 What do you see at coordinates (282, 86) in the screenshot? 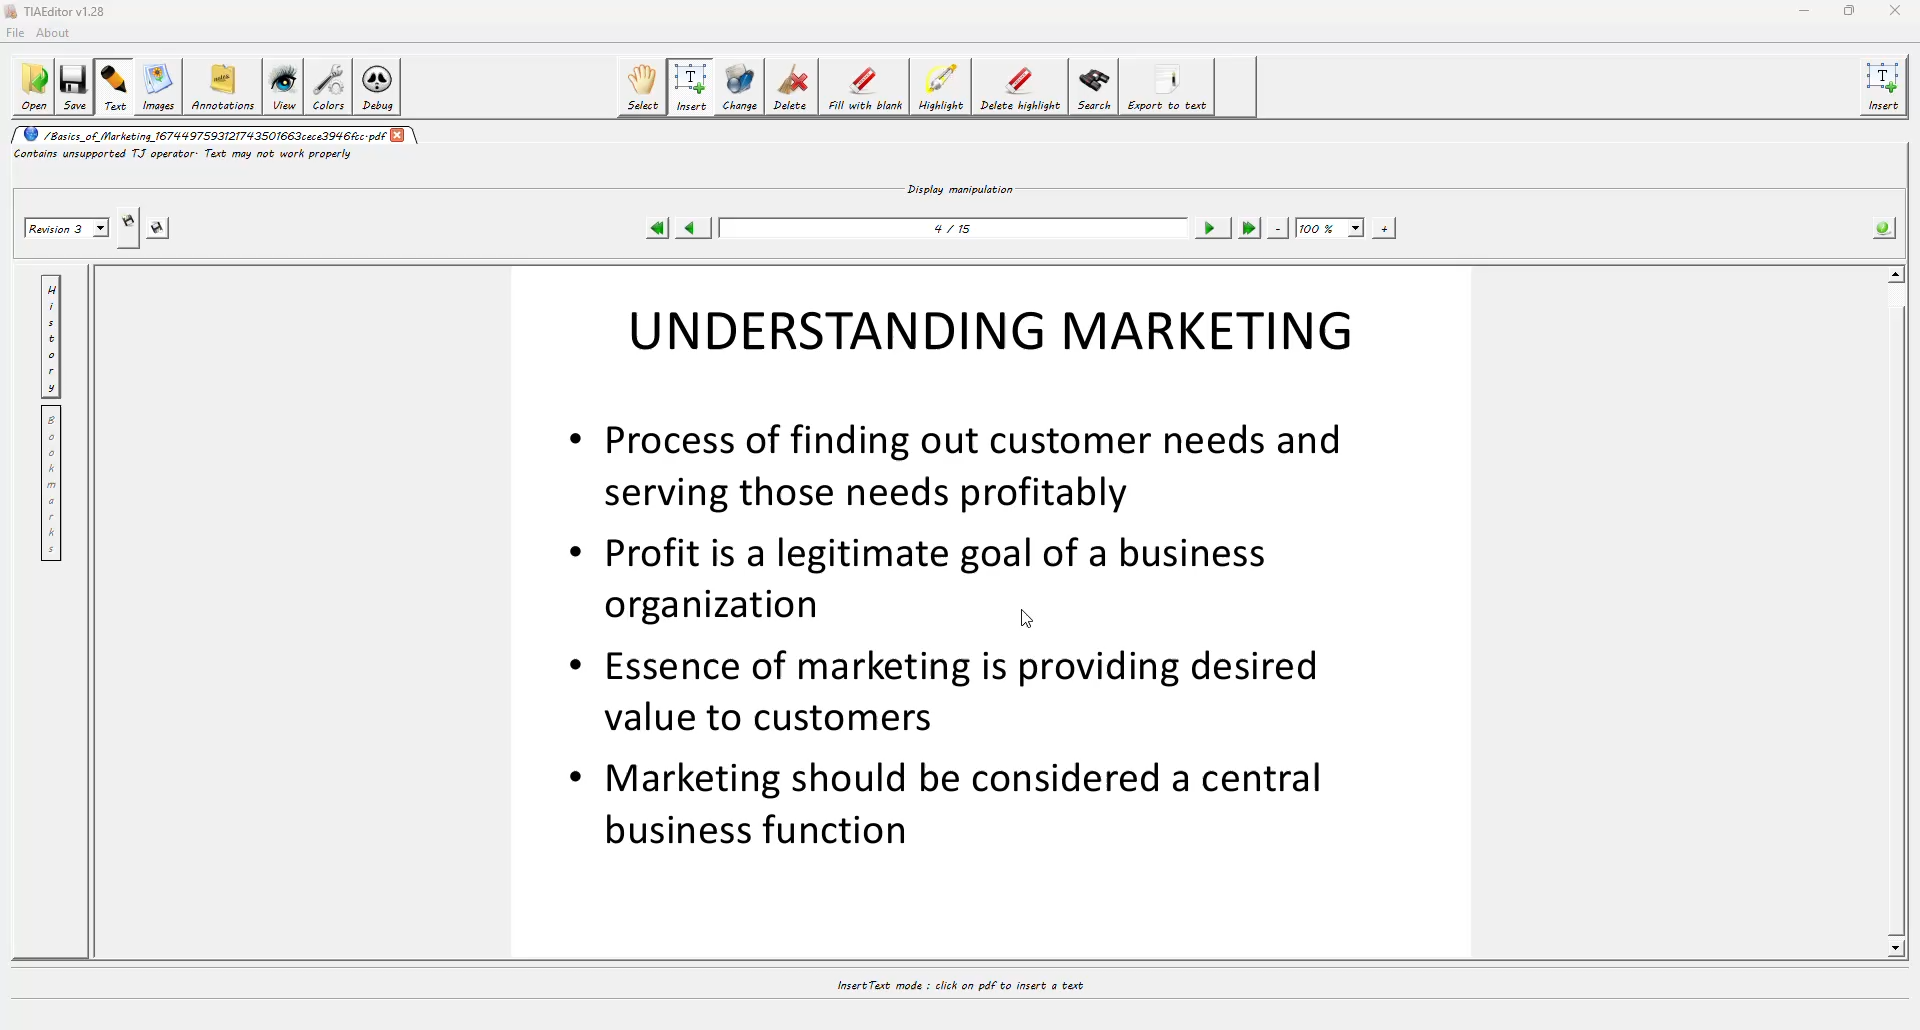
I see `view` at bounding box center [282, 86].